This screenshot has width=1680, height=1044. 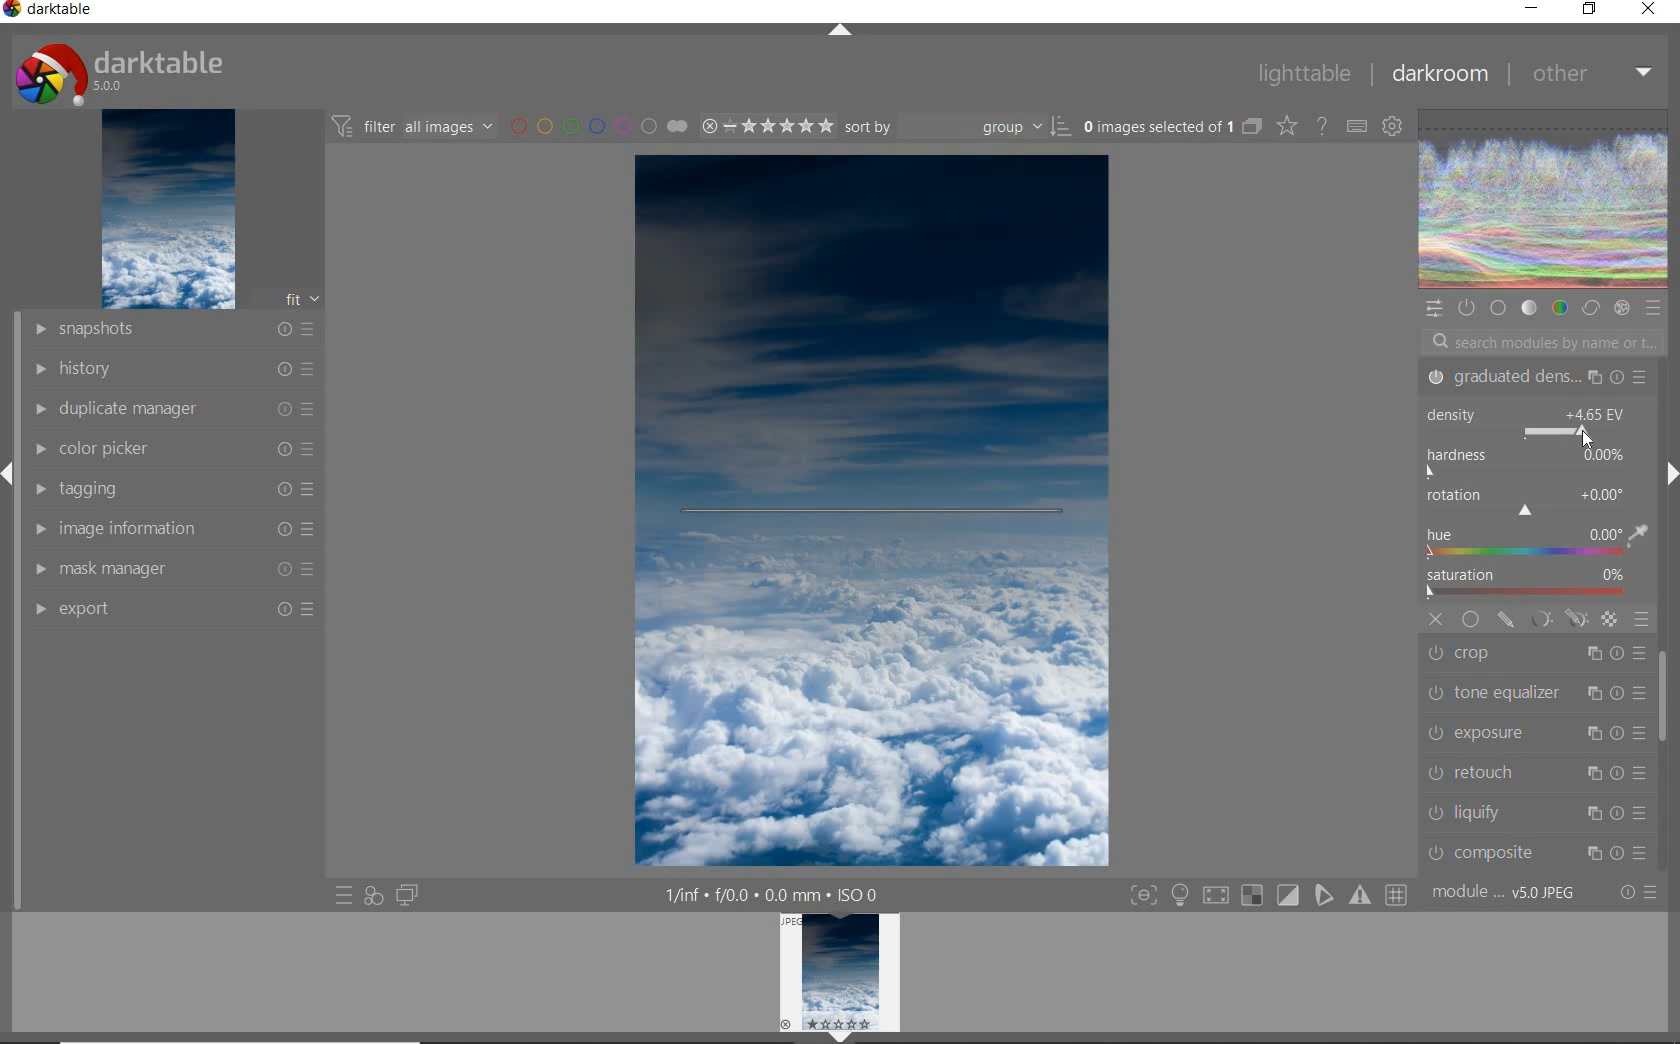 I want to click on darktable 5.0.0, so click(x=115, y=70).